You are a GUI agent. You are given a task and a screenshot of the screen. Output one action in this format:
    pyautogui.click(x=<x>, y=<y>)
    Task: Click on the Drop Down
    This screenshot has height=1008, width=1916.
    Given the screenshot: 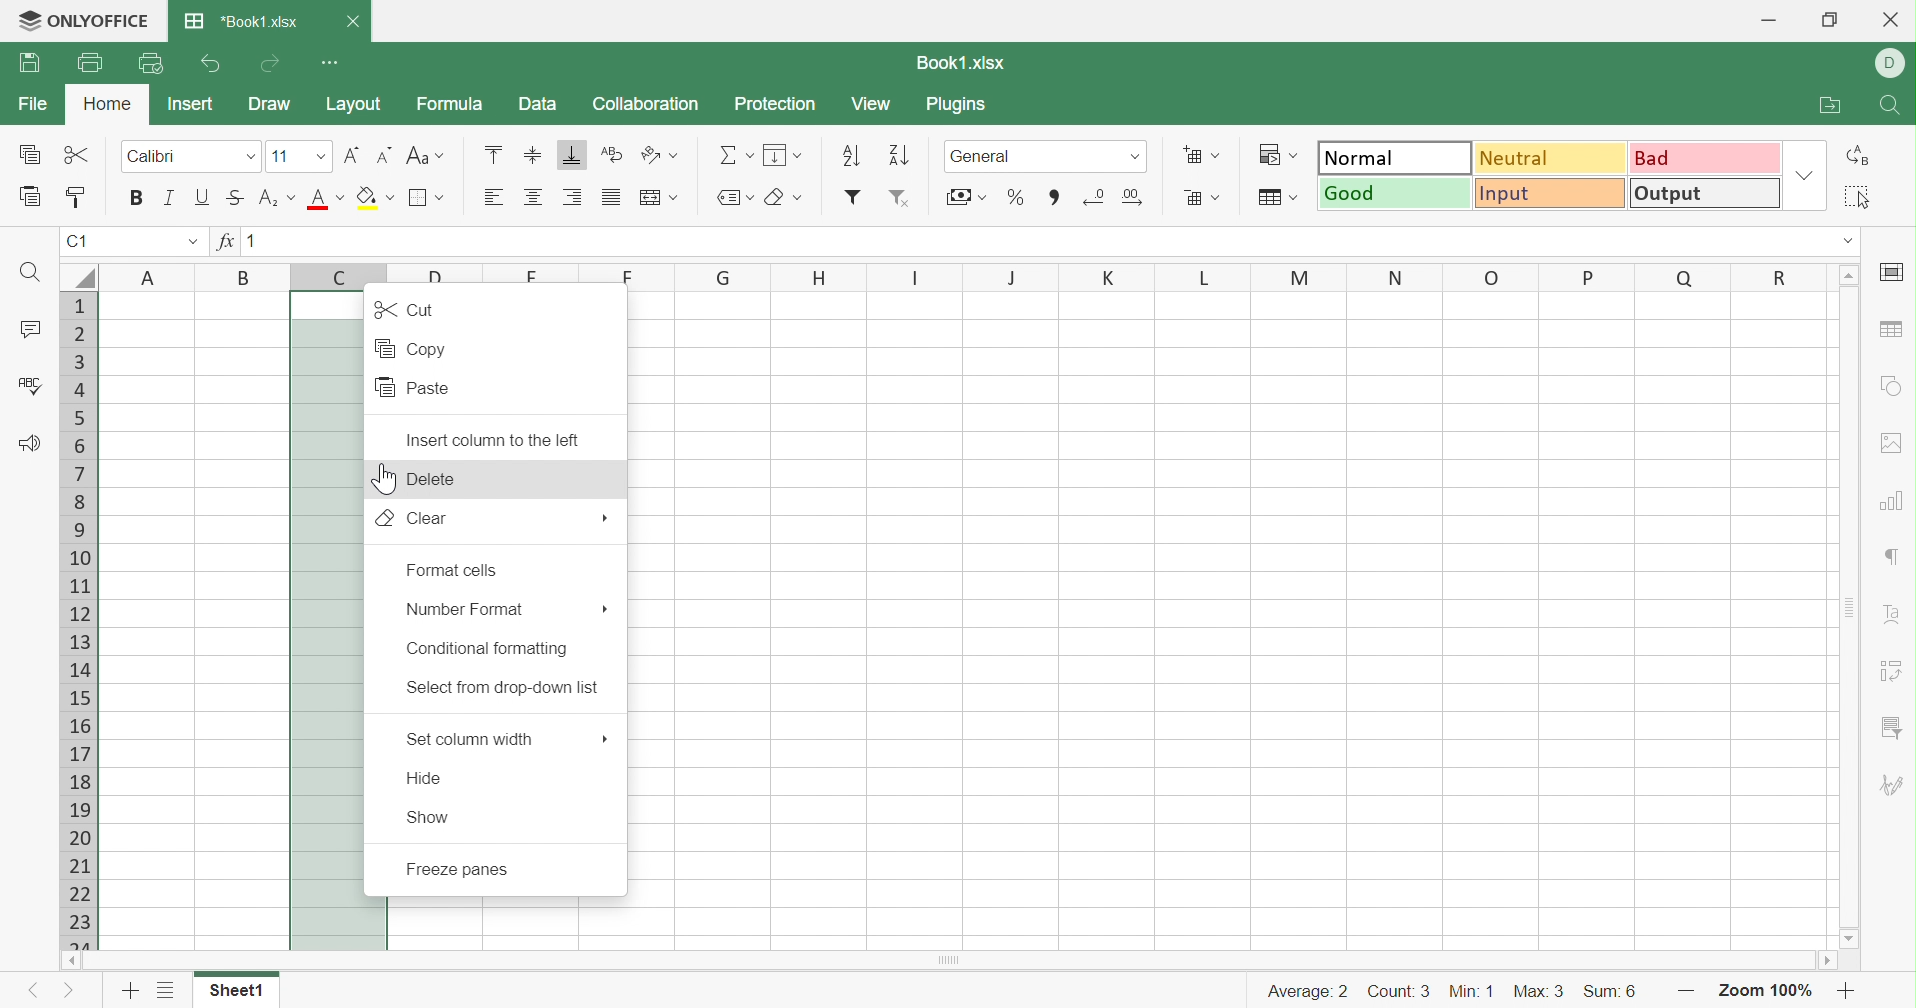 What is the action you would take?
    pyautogui.click(x=674, y=197)
    